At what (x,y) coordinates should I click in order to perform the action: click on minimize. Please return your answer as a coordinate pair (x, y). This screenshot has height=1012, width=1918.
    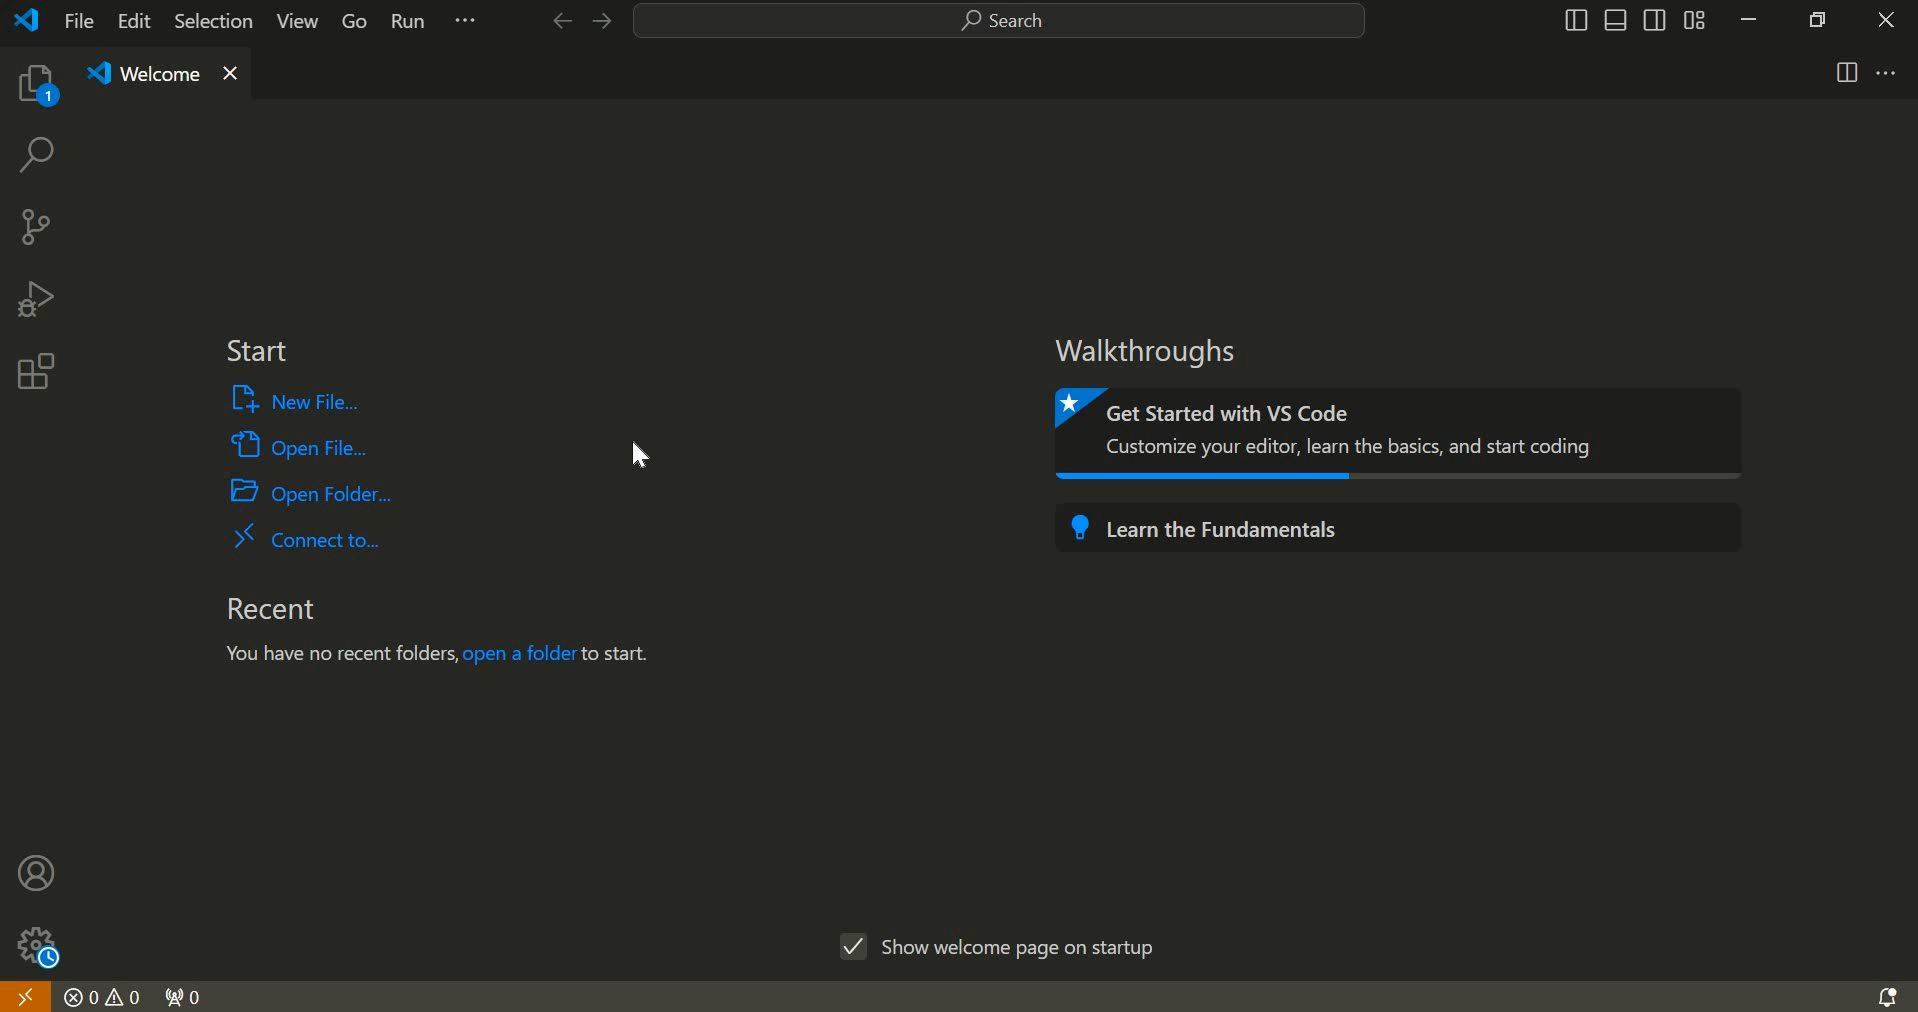
    Looking at the image, I should click on (1748, 19).